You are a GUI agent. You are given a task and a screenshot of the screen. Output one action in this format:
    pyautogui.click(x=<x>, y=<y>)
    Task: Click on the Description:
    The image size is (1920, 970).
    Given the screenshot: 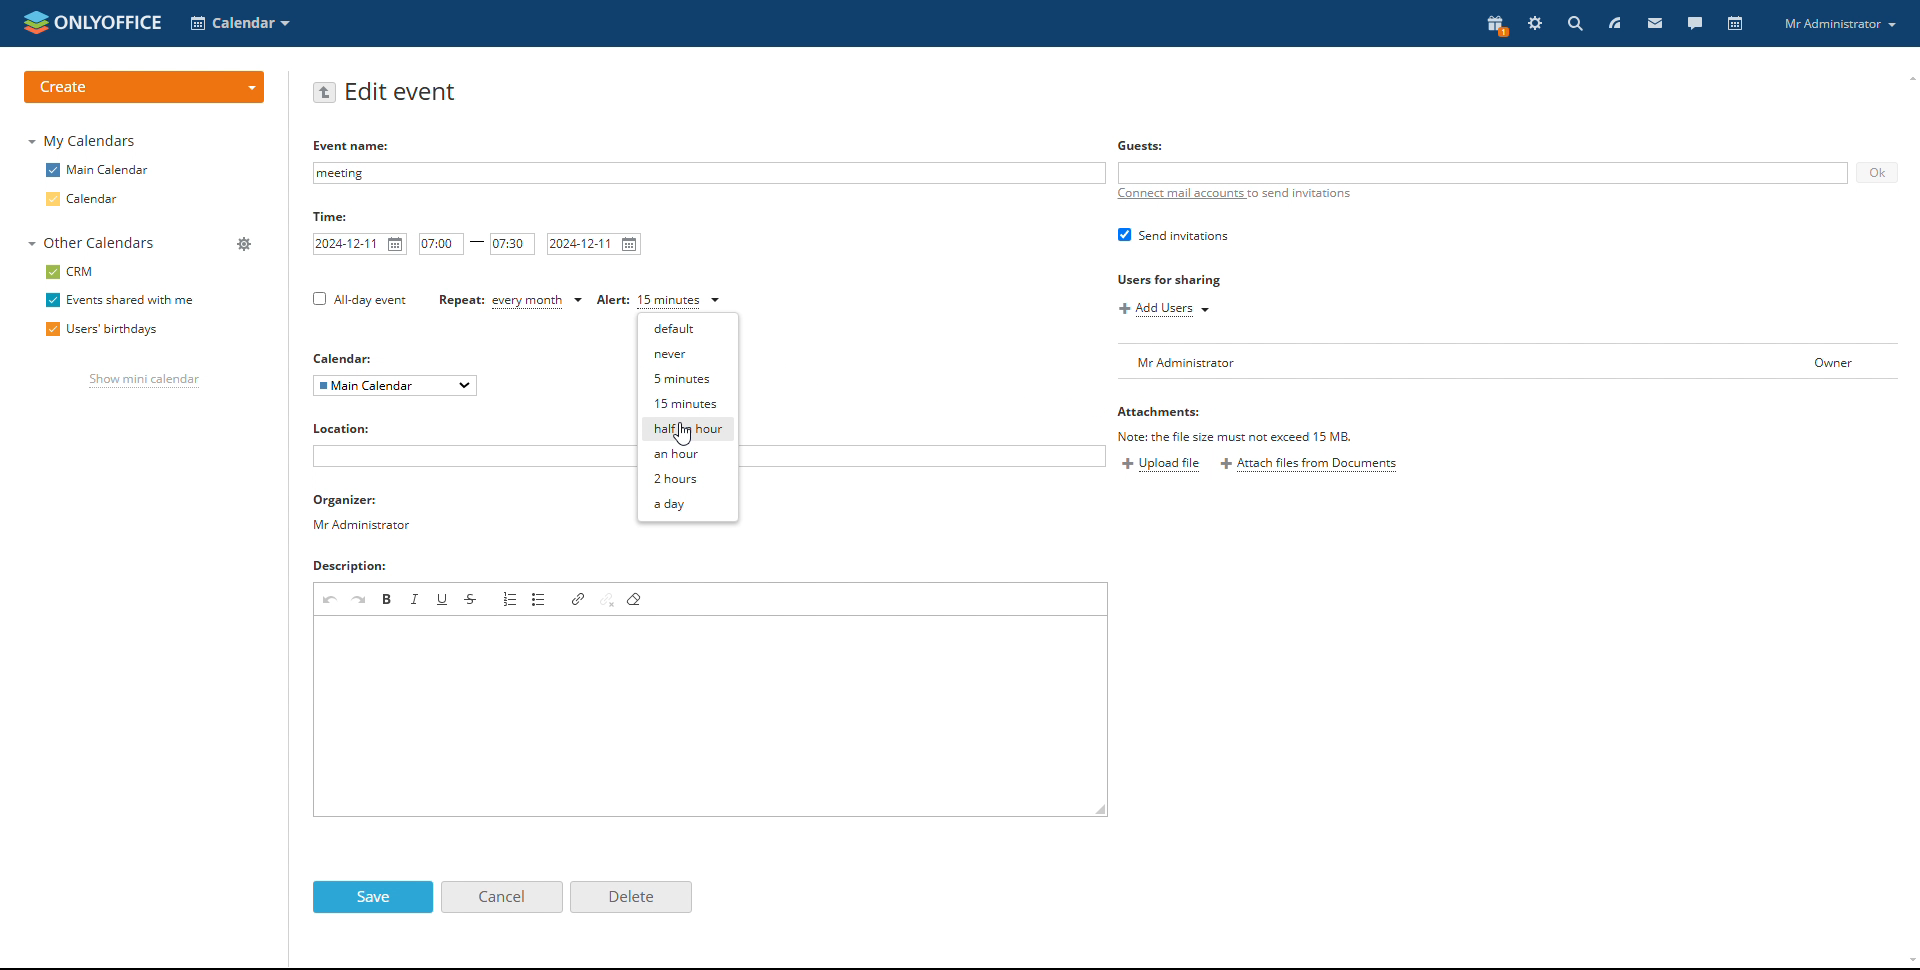 What is the action you would take?
    pyautogui.click(x=361, y=565)
    